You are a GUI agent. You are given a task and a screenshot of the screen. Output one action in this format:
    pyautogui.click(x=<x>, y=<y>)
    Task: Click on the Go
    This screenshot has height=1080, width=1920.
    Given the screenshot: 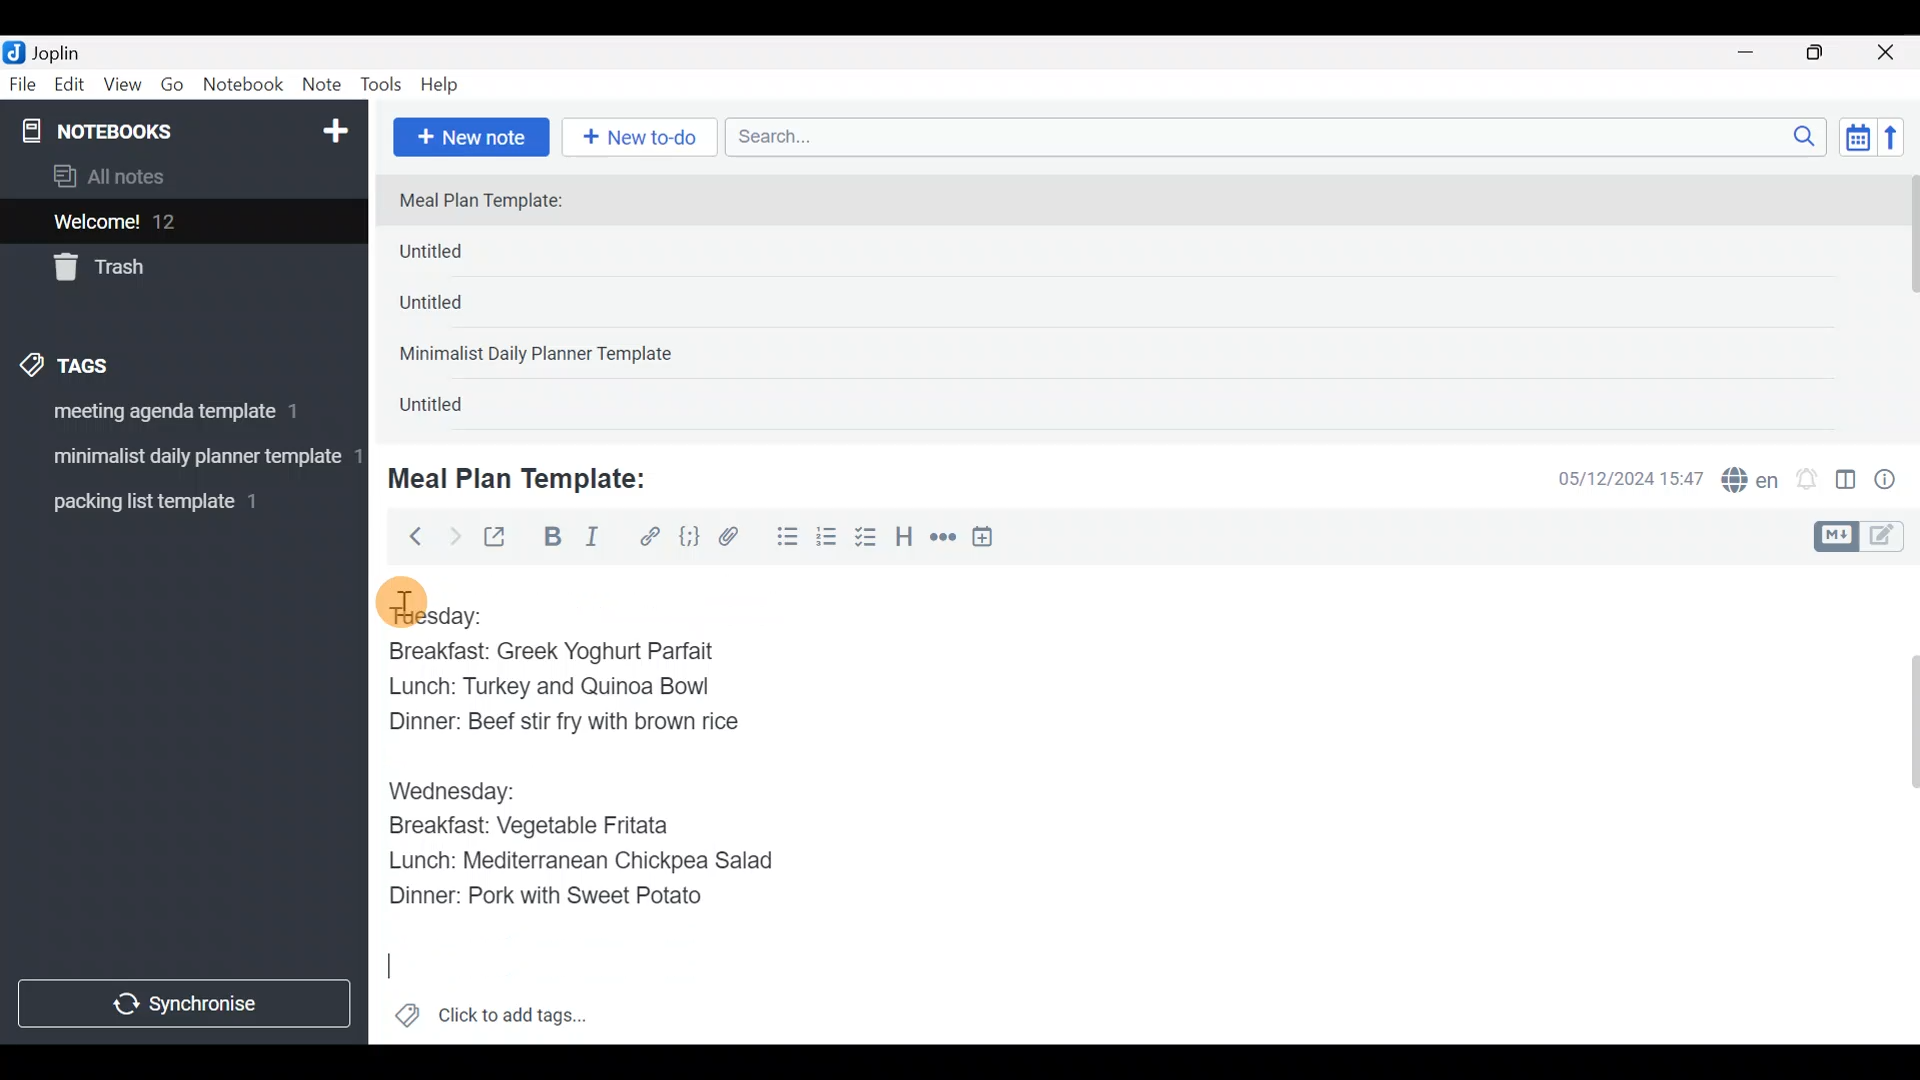 What is the action you would take?
    pyautogui.click(x=172, y=89)
    